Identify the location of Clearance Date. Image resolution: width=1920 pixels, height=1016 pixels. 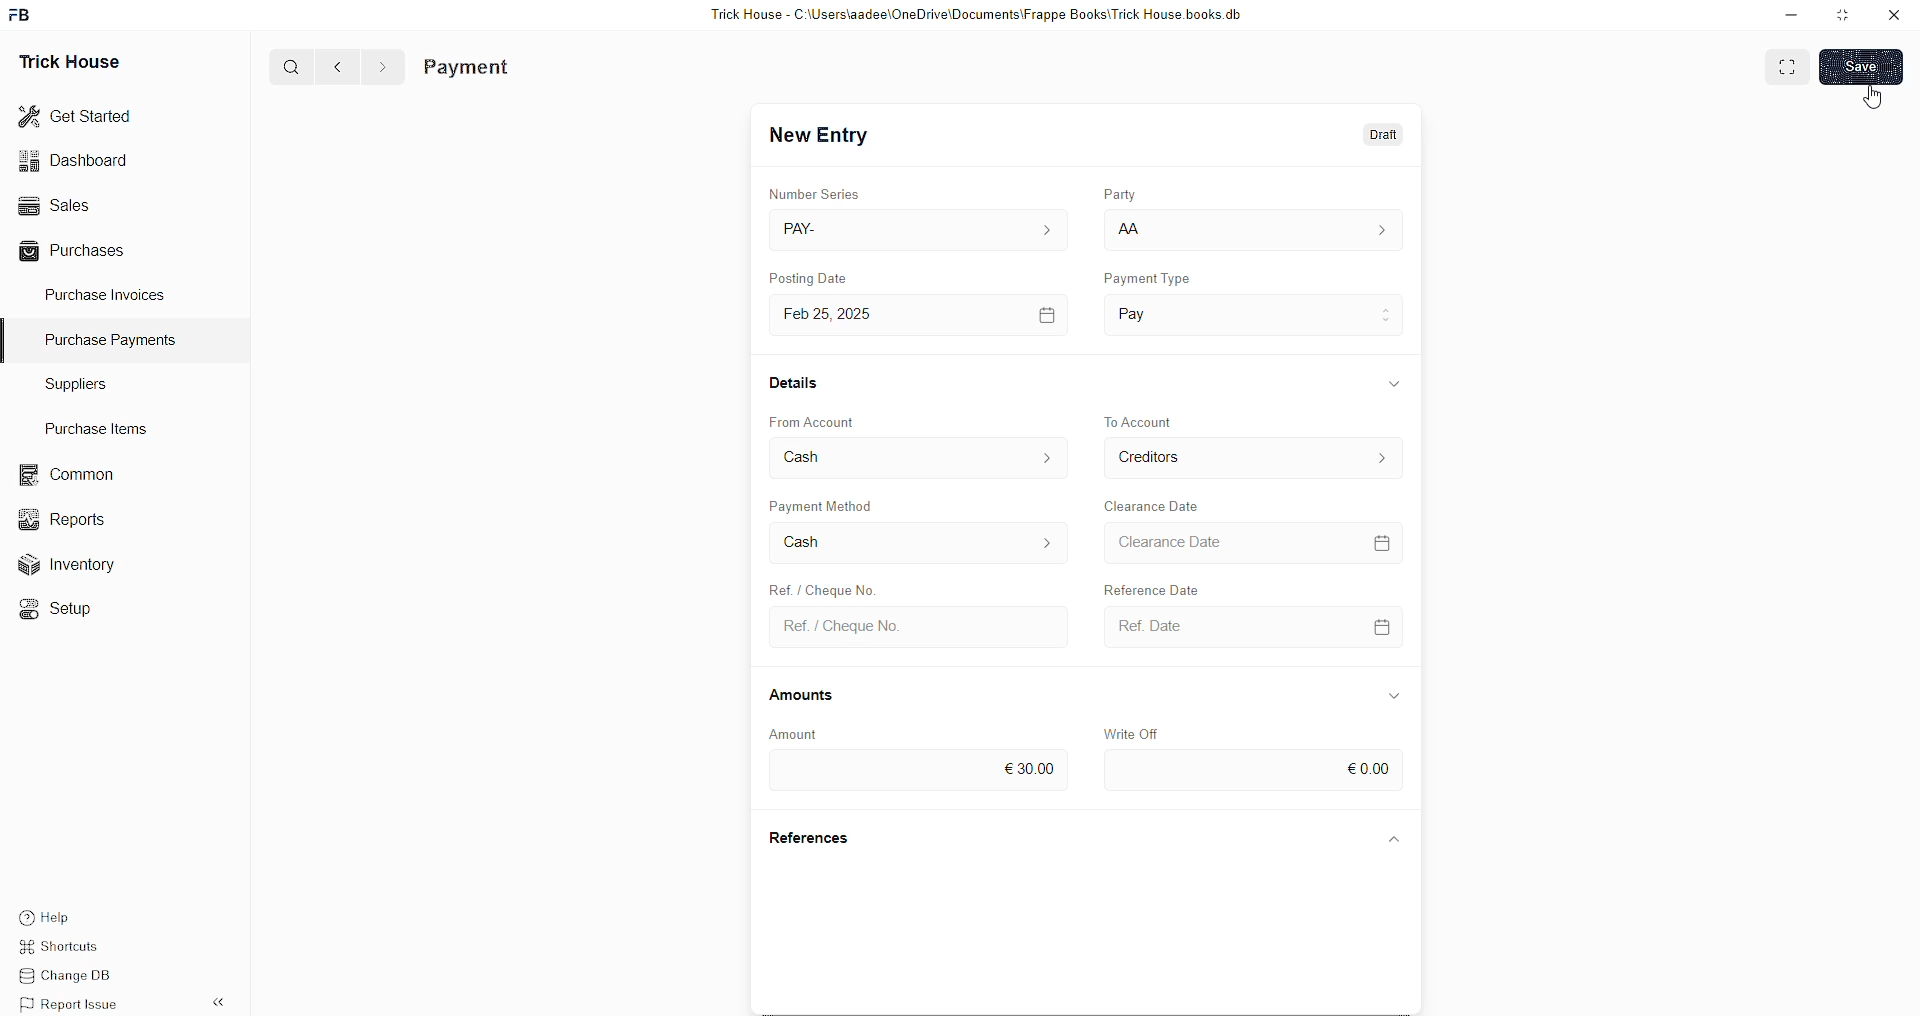
(1163, 507).